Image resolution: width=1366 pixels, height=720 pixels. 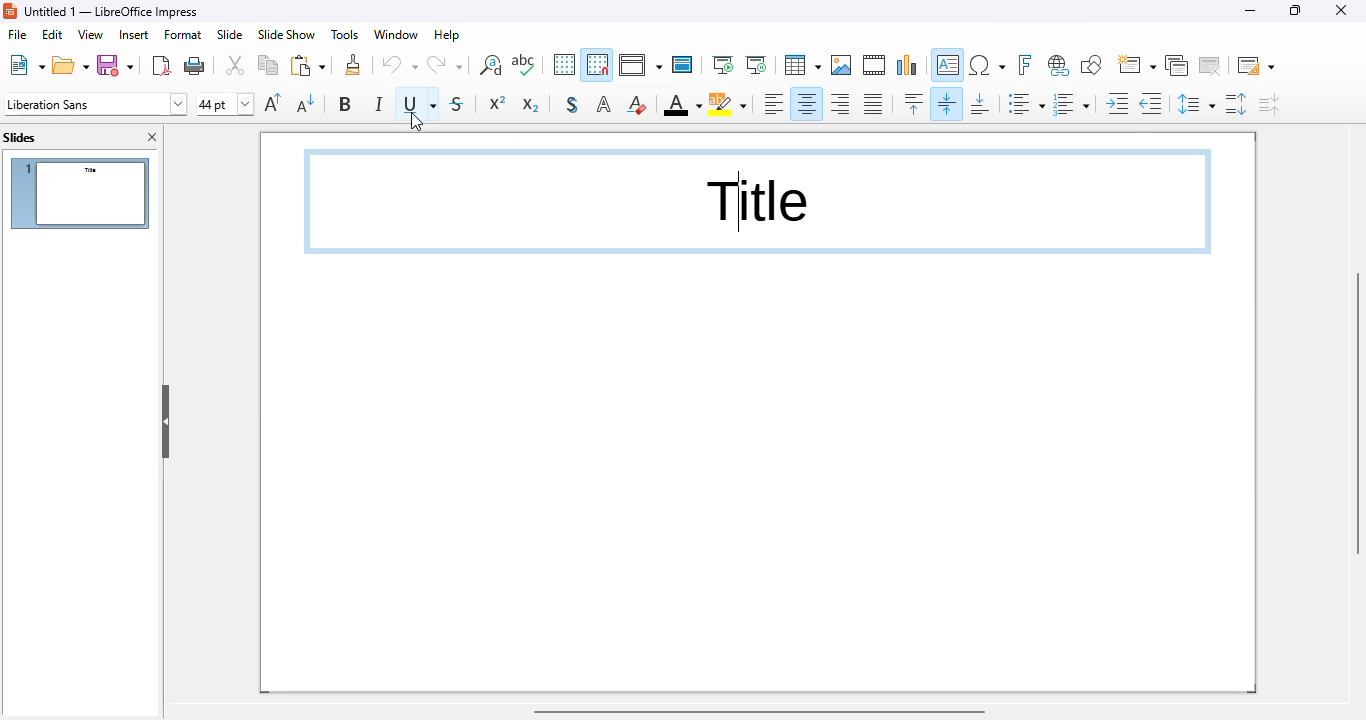 I want to click on insert fontwork text, so click(x=1025, y=64).